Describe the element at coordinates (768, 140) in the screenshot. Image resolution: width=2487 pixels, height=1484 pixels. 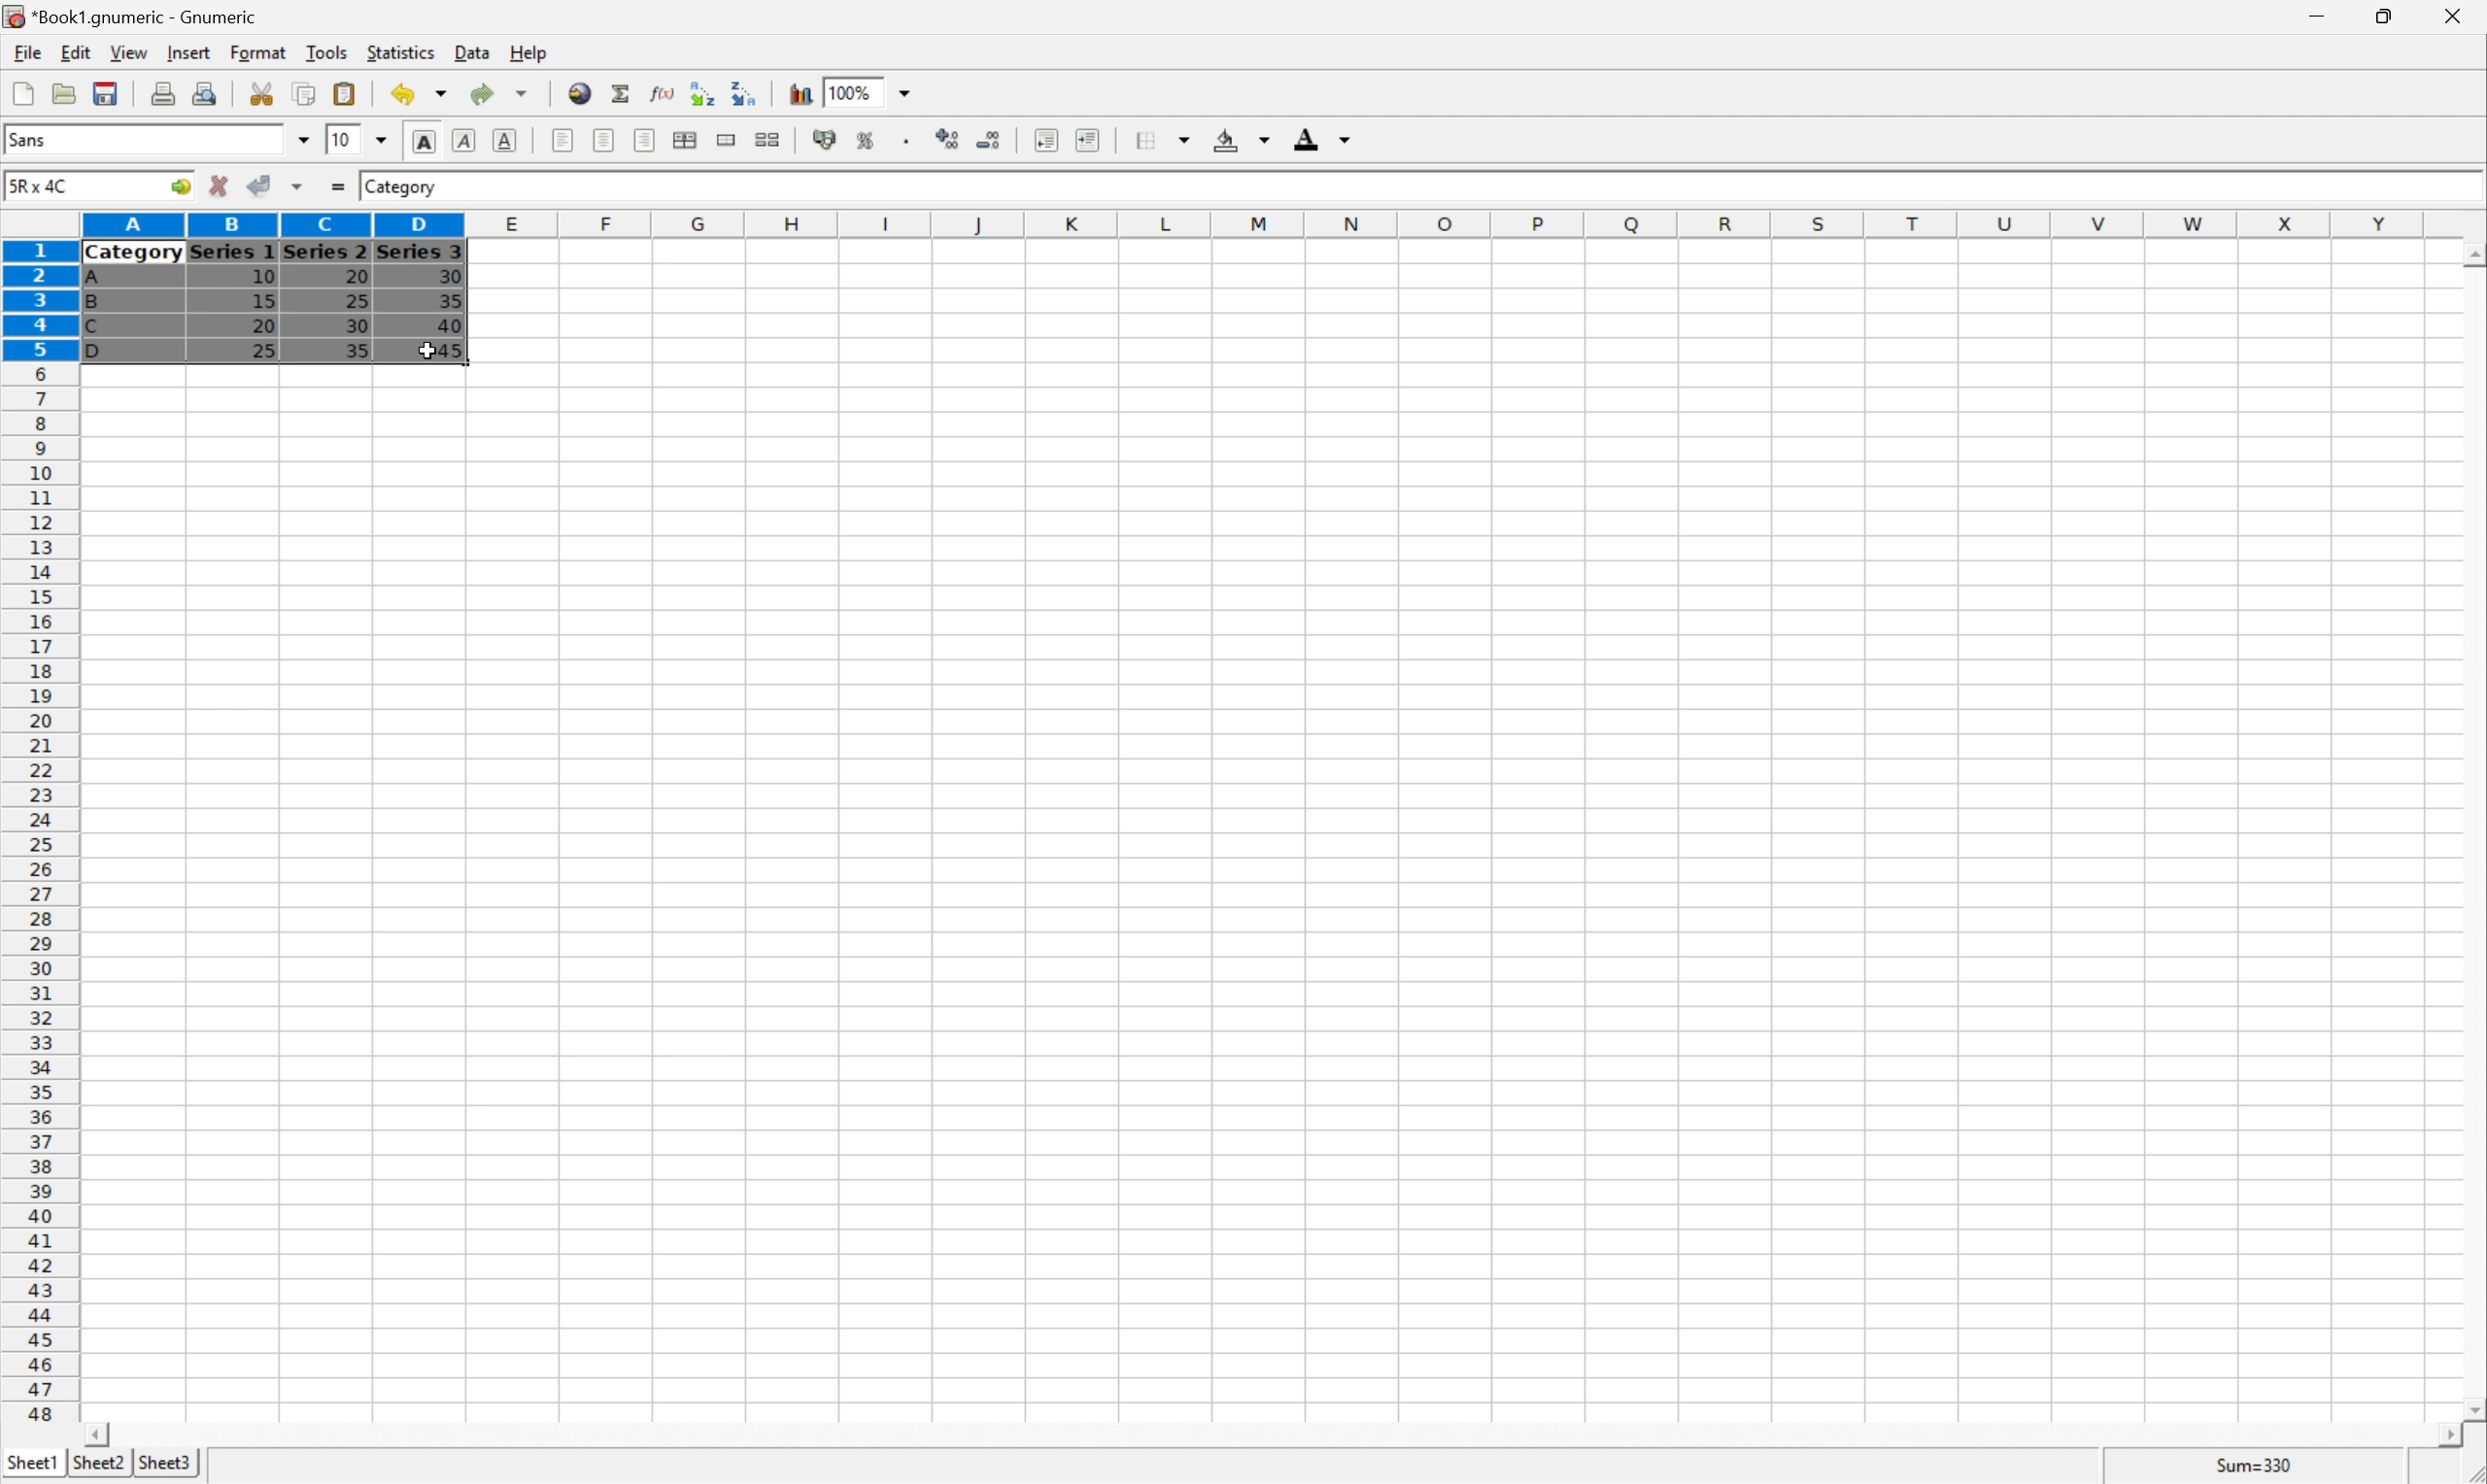
I see `Split merged ranges of cells` at that location.